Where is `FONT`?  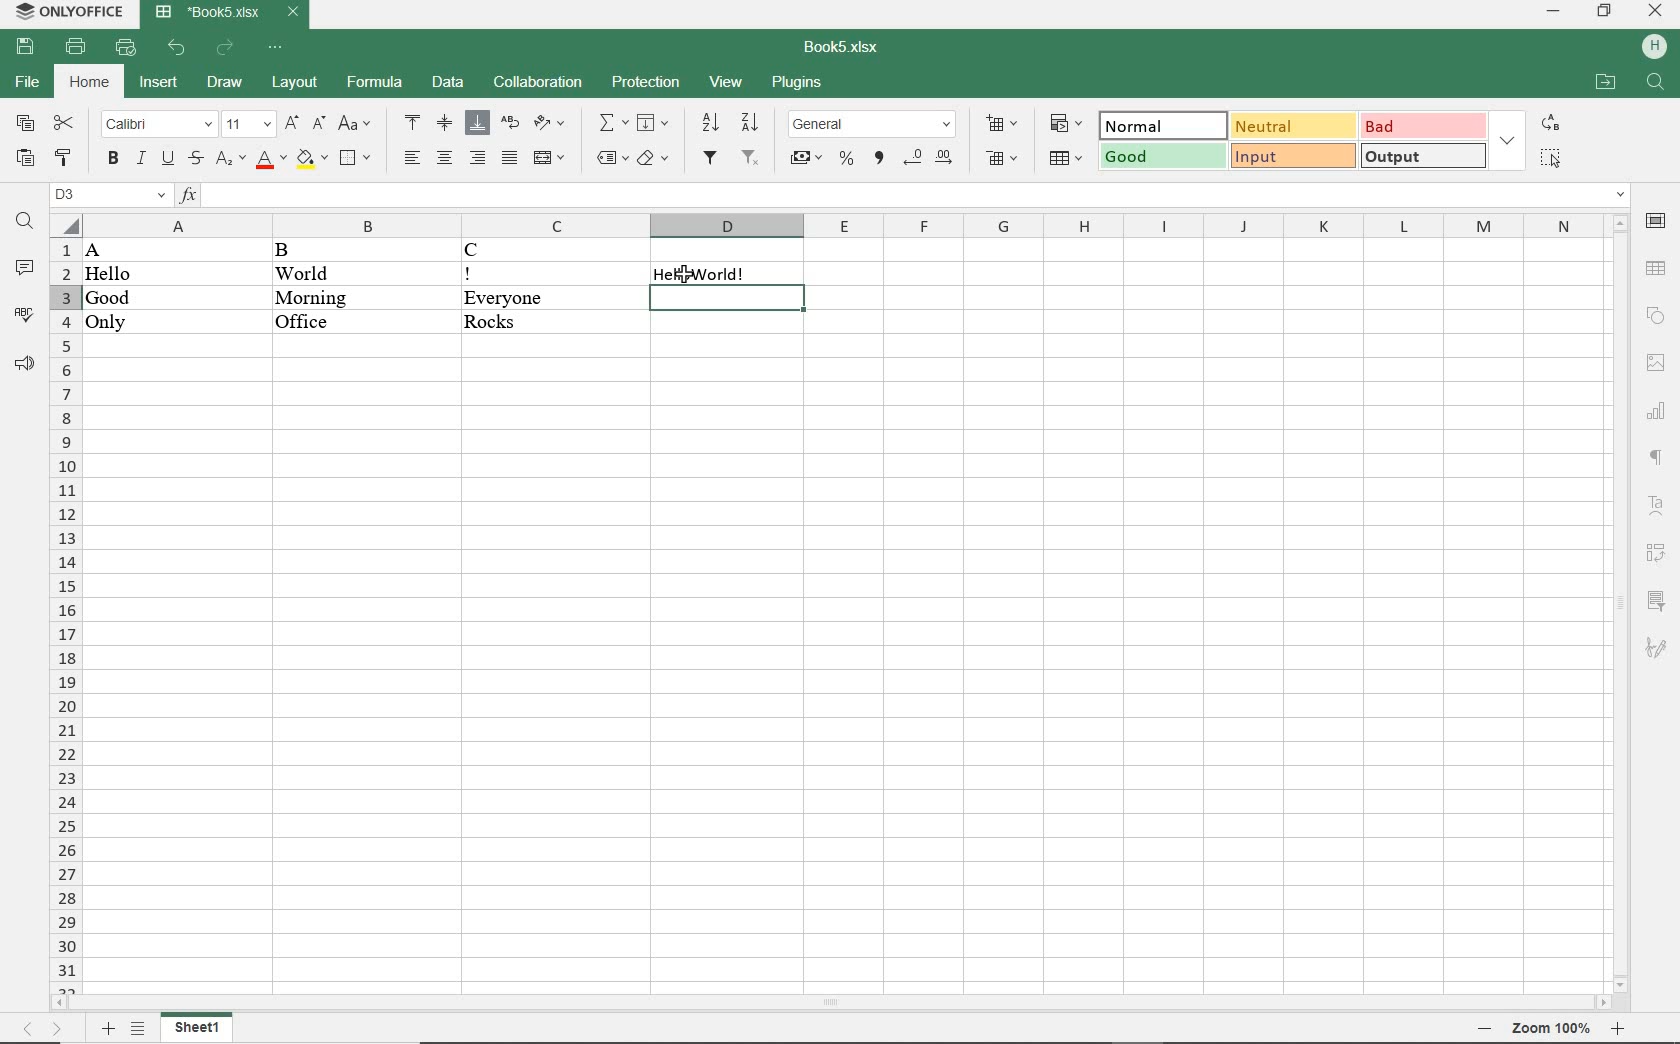 FONT is located at coordinates (157, 124).